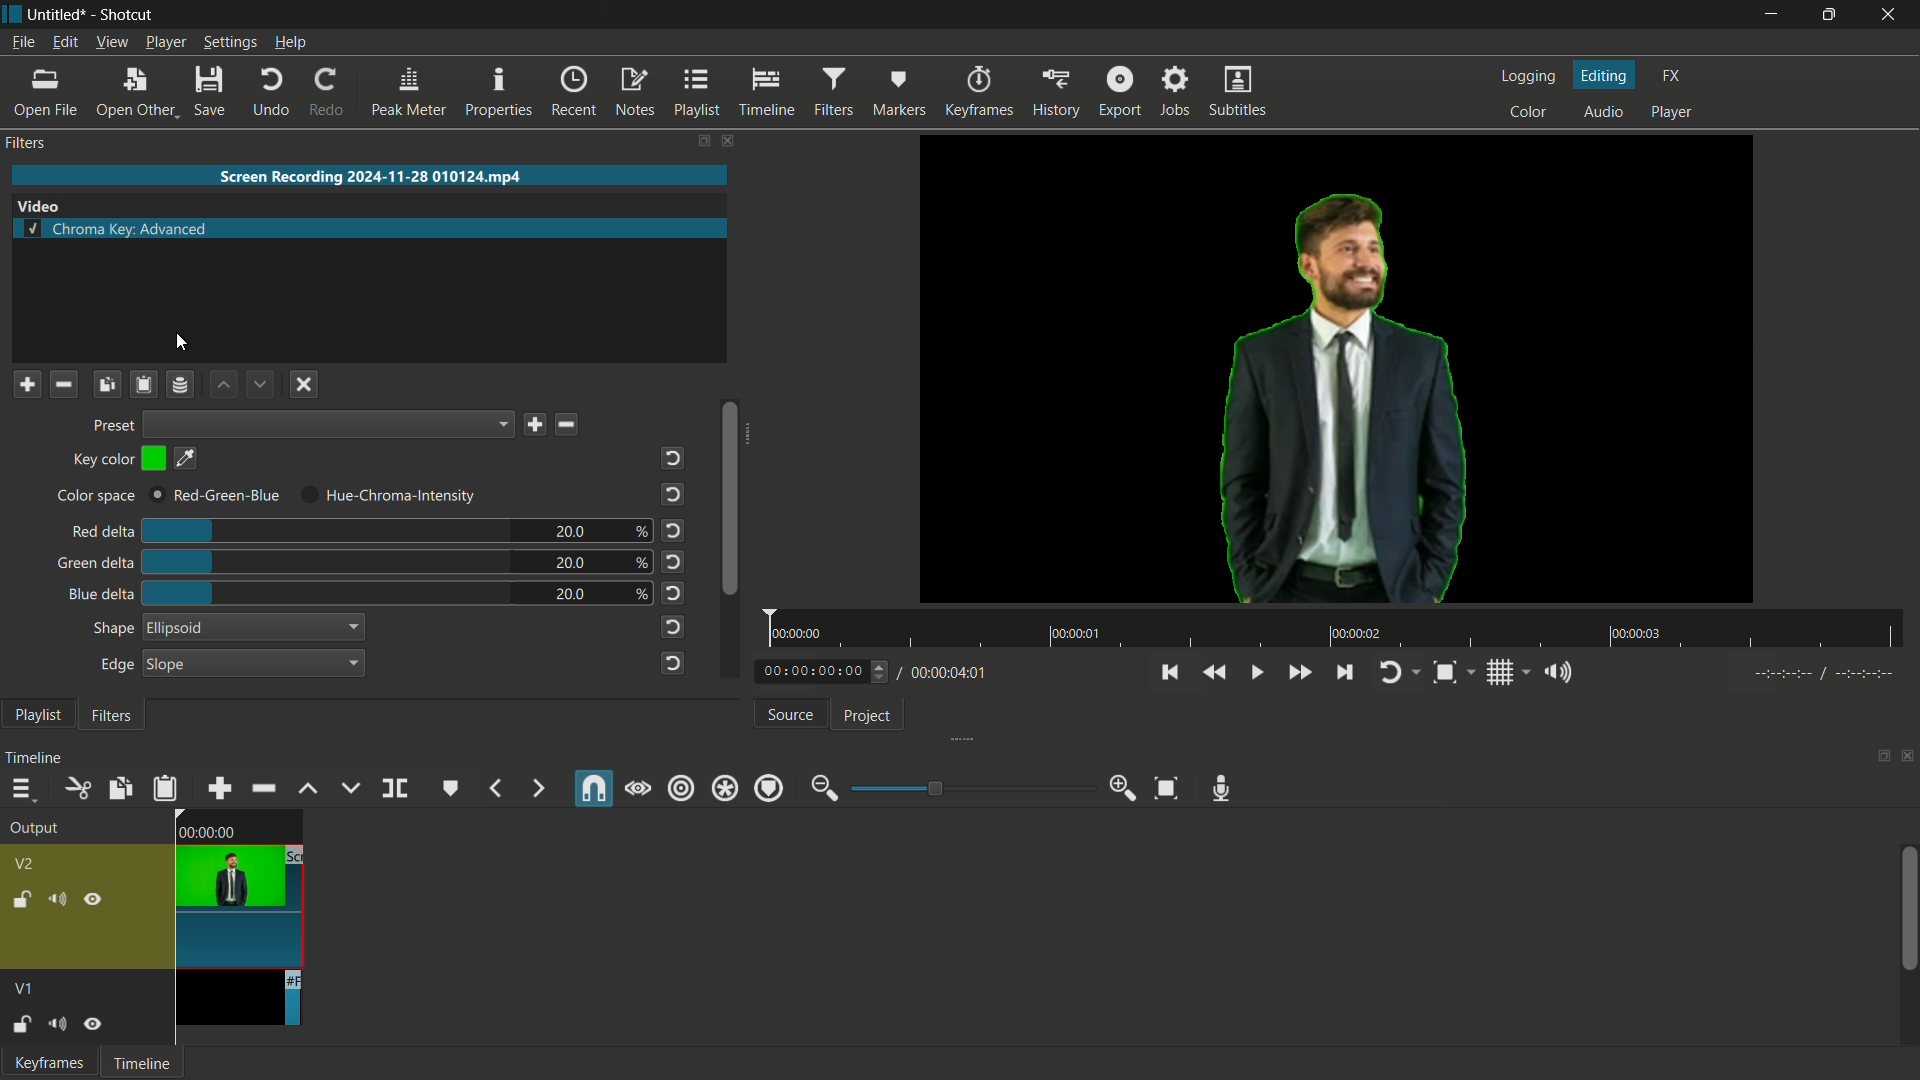  What do you see at coordinates (638, 788) in the screenshot?
I see `scrub while dragging` at bounding box center [638, 788].